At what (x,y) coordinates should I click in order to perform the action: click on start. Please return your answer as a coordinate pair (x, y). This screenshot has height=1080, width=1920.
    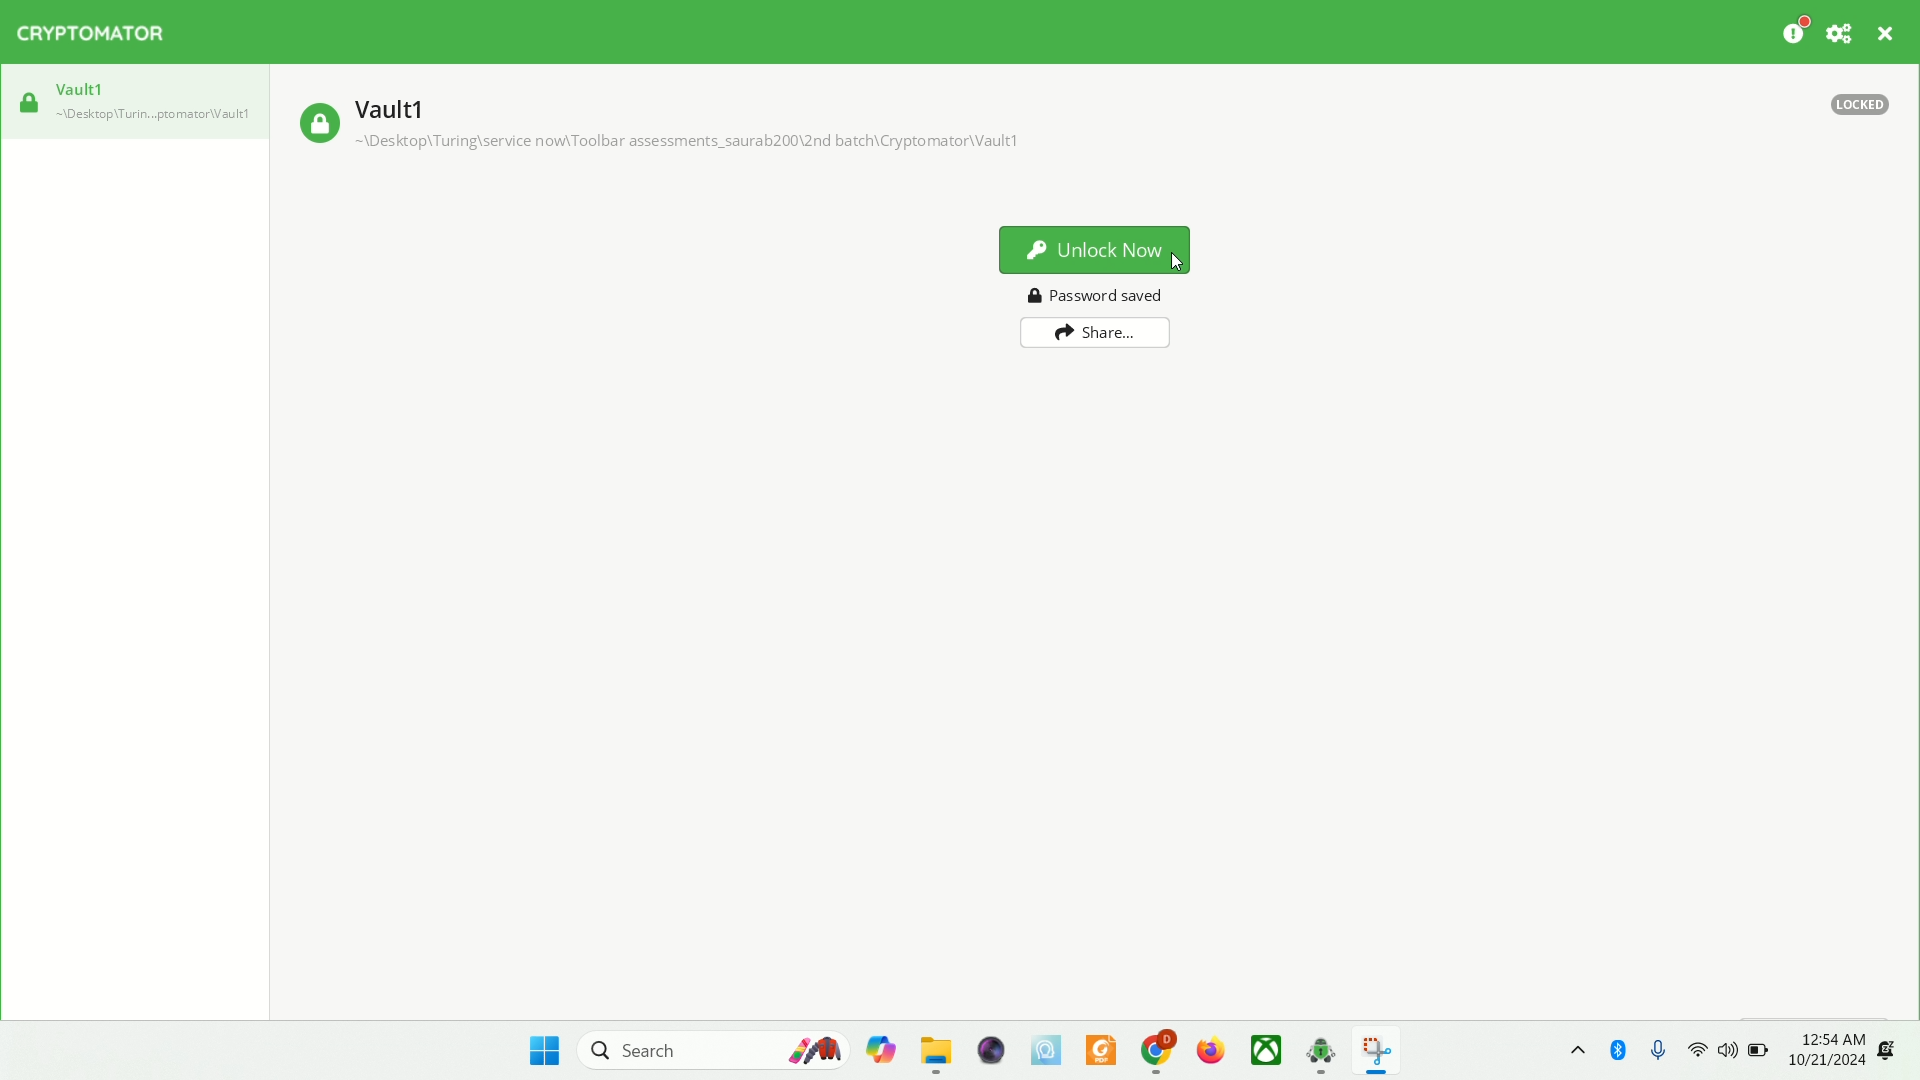
    Looking at the image, I should click on (543, 1049).